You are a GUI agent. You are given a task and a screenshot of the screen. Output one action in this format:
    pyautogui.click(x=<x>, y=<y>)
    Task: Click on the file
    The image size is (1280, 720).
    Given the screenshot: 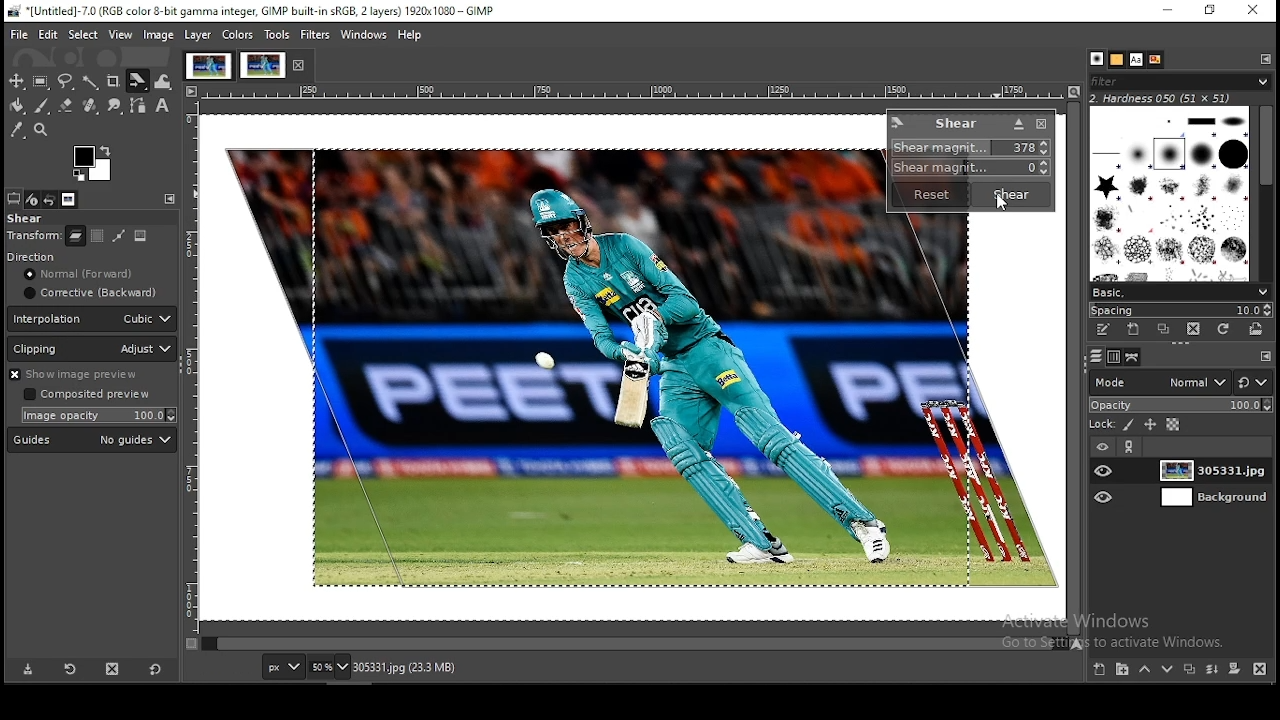 What is the action you would take?
    pyautogui.click(x=21, y=34)
    